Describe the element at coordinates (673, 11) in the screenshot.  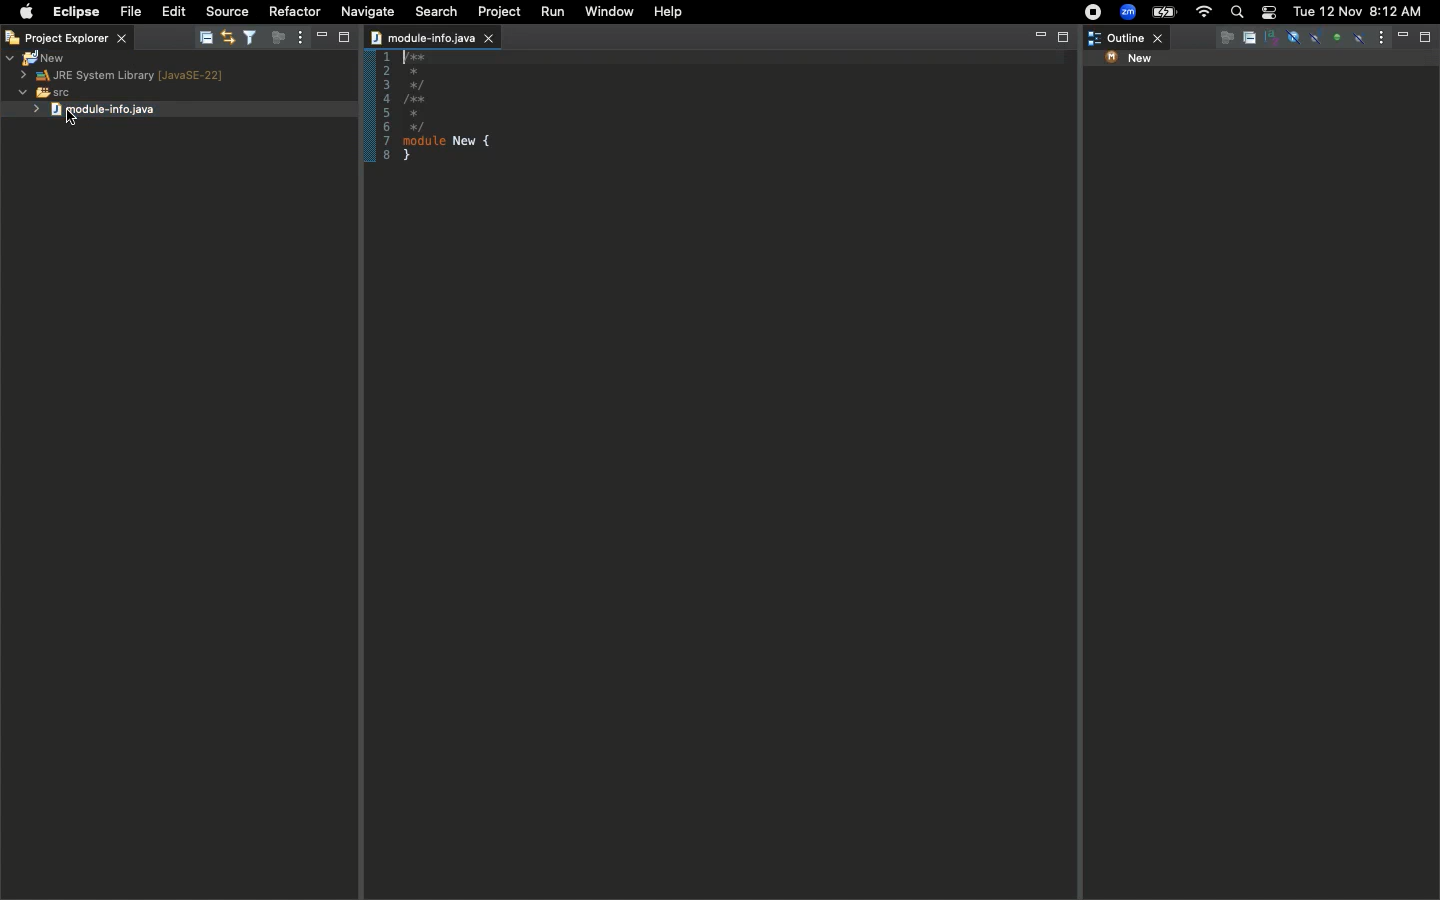
I see `Help` at that location.